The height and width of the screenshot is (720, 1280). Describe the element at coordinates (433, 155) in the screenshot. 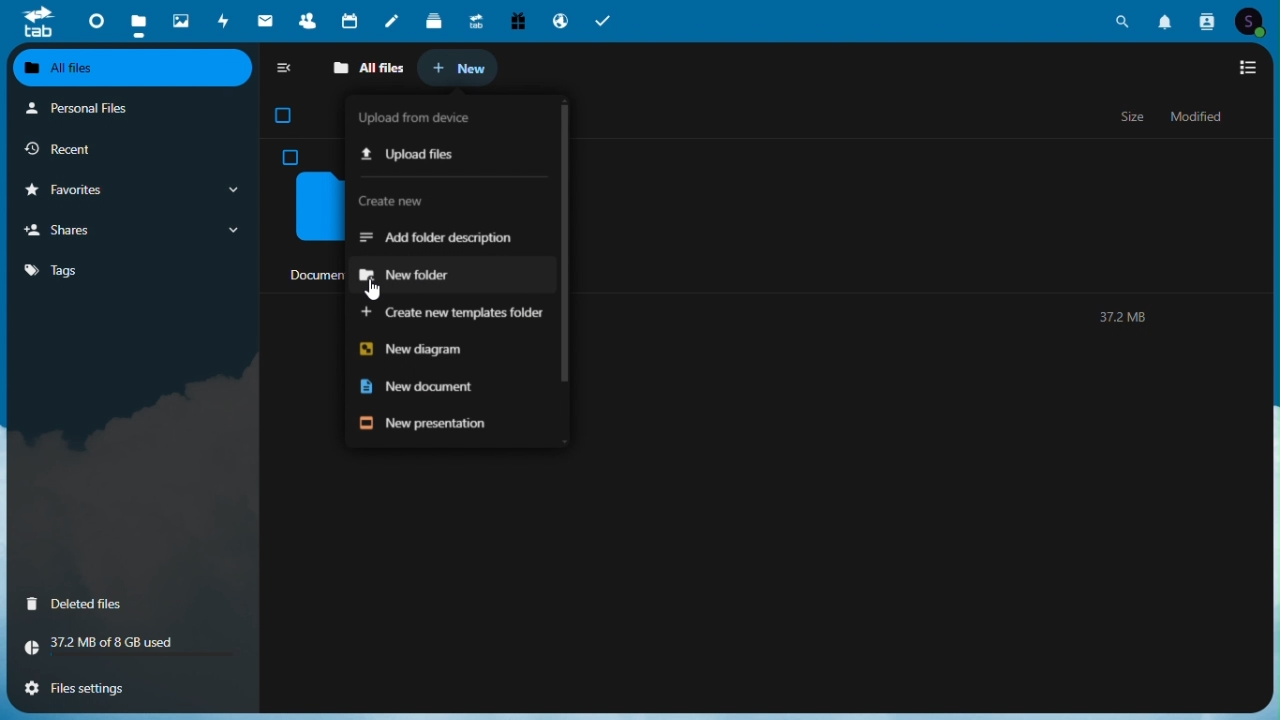

I see `Upload files` at that location.